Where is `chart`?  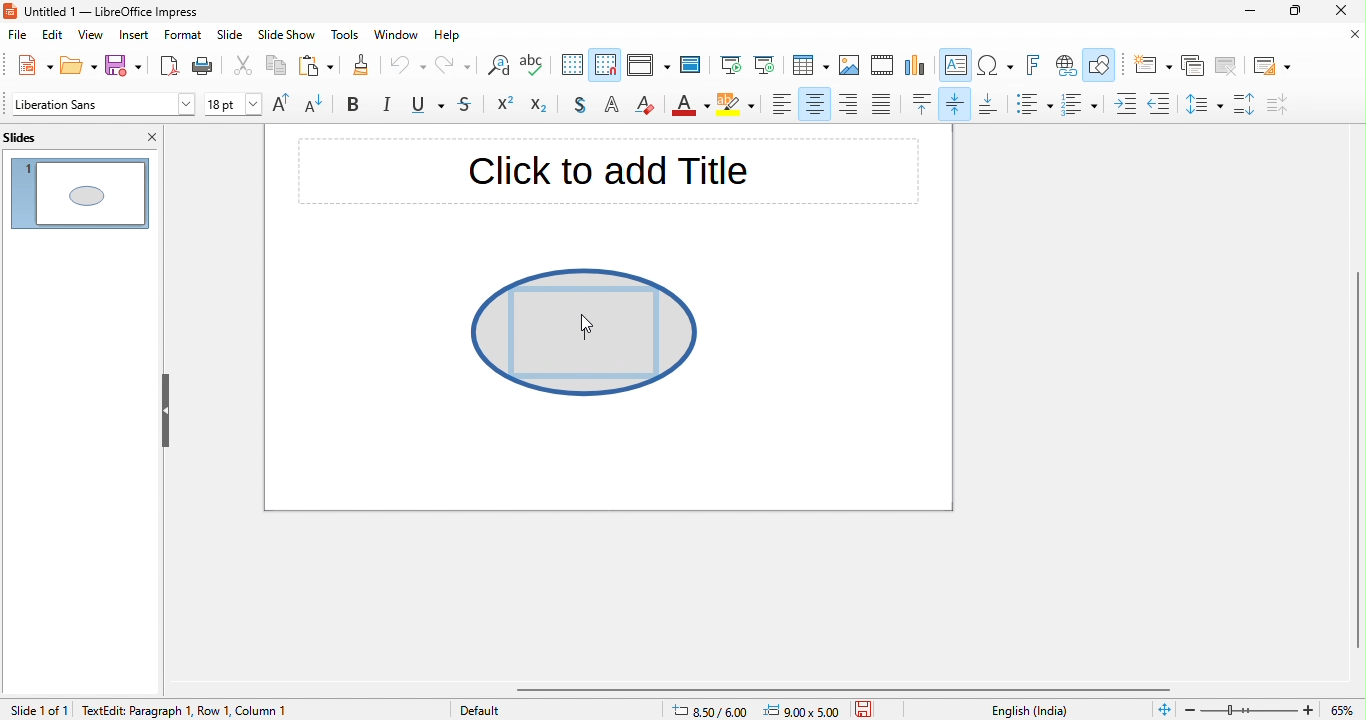
chart is located at coordinates (916, 67).